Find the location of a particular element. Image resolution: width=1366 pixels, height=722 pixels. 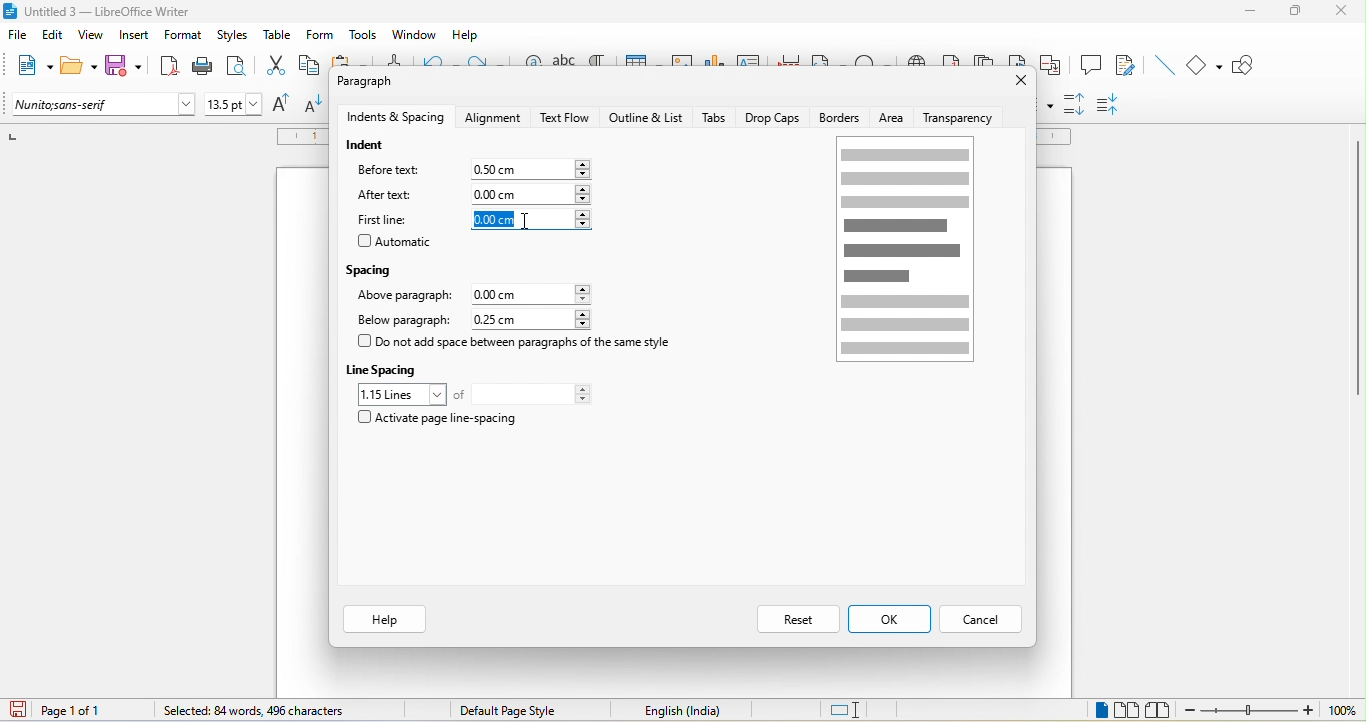

title is located at coordinates (97, 12).